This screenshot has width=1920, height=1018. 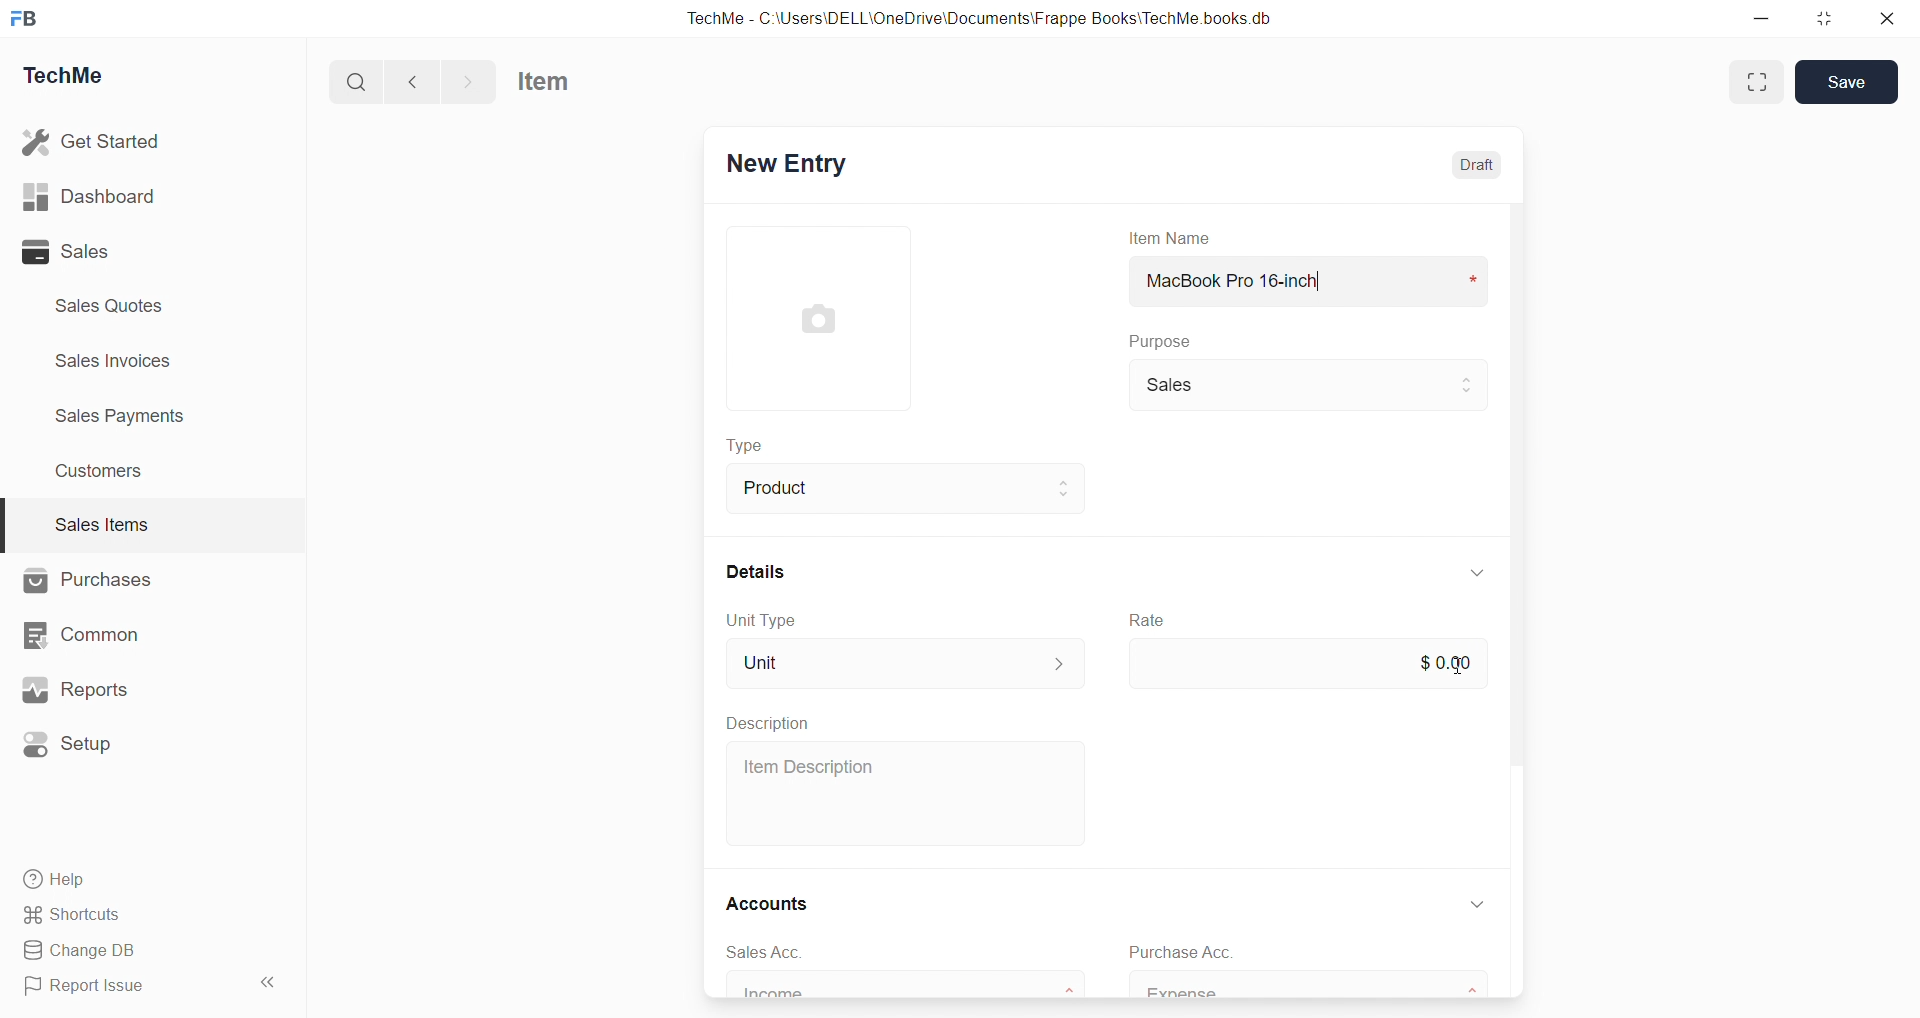 What do you see at coordinates (1851, 82) in the screenshot?
I see `Save` at bounding box center [1851, 82].